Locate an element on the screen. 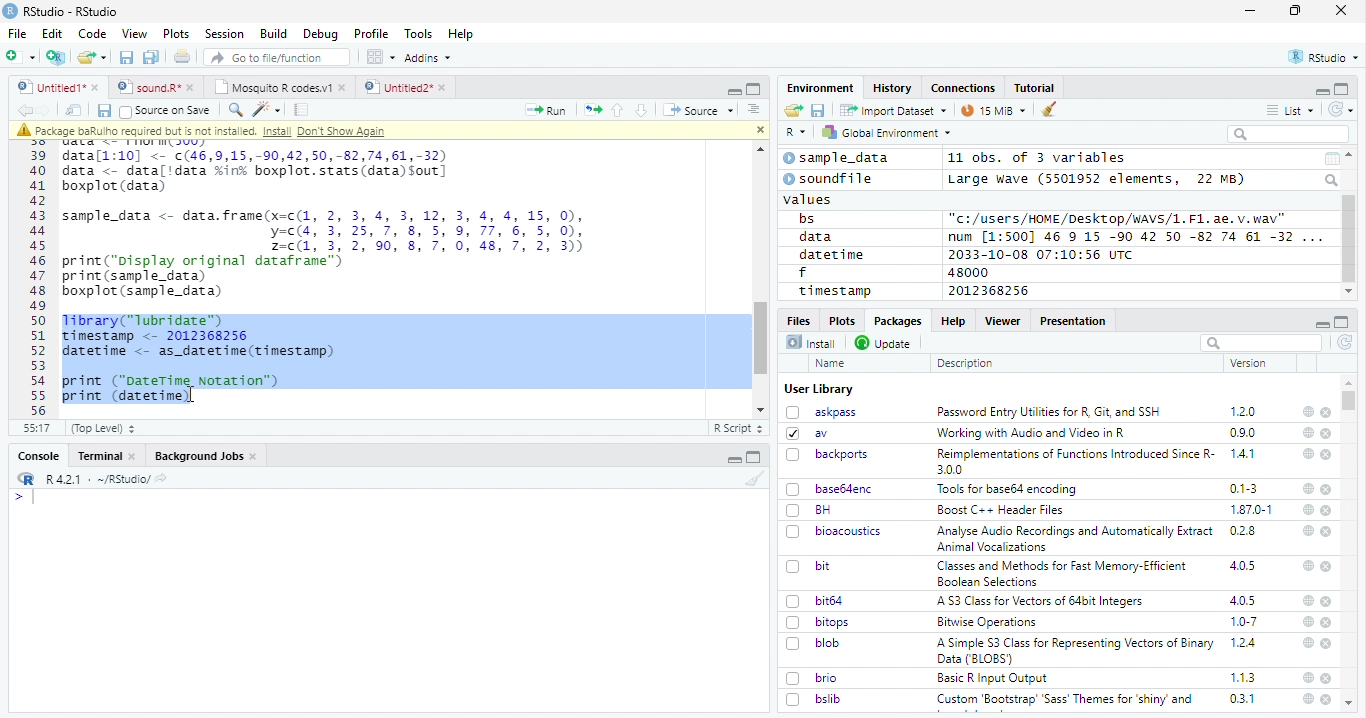 This screenshot has height=718, width=1366. help is located at coordinates (1306, 642).